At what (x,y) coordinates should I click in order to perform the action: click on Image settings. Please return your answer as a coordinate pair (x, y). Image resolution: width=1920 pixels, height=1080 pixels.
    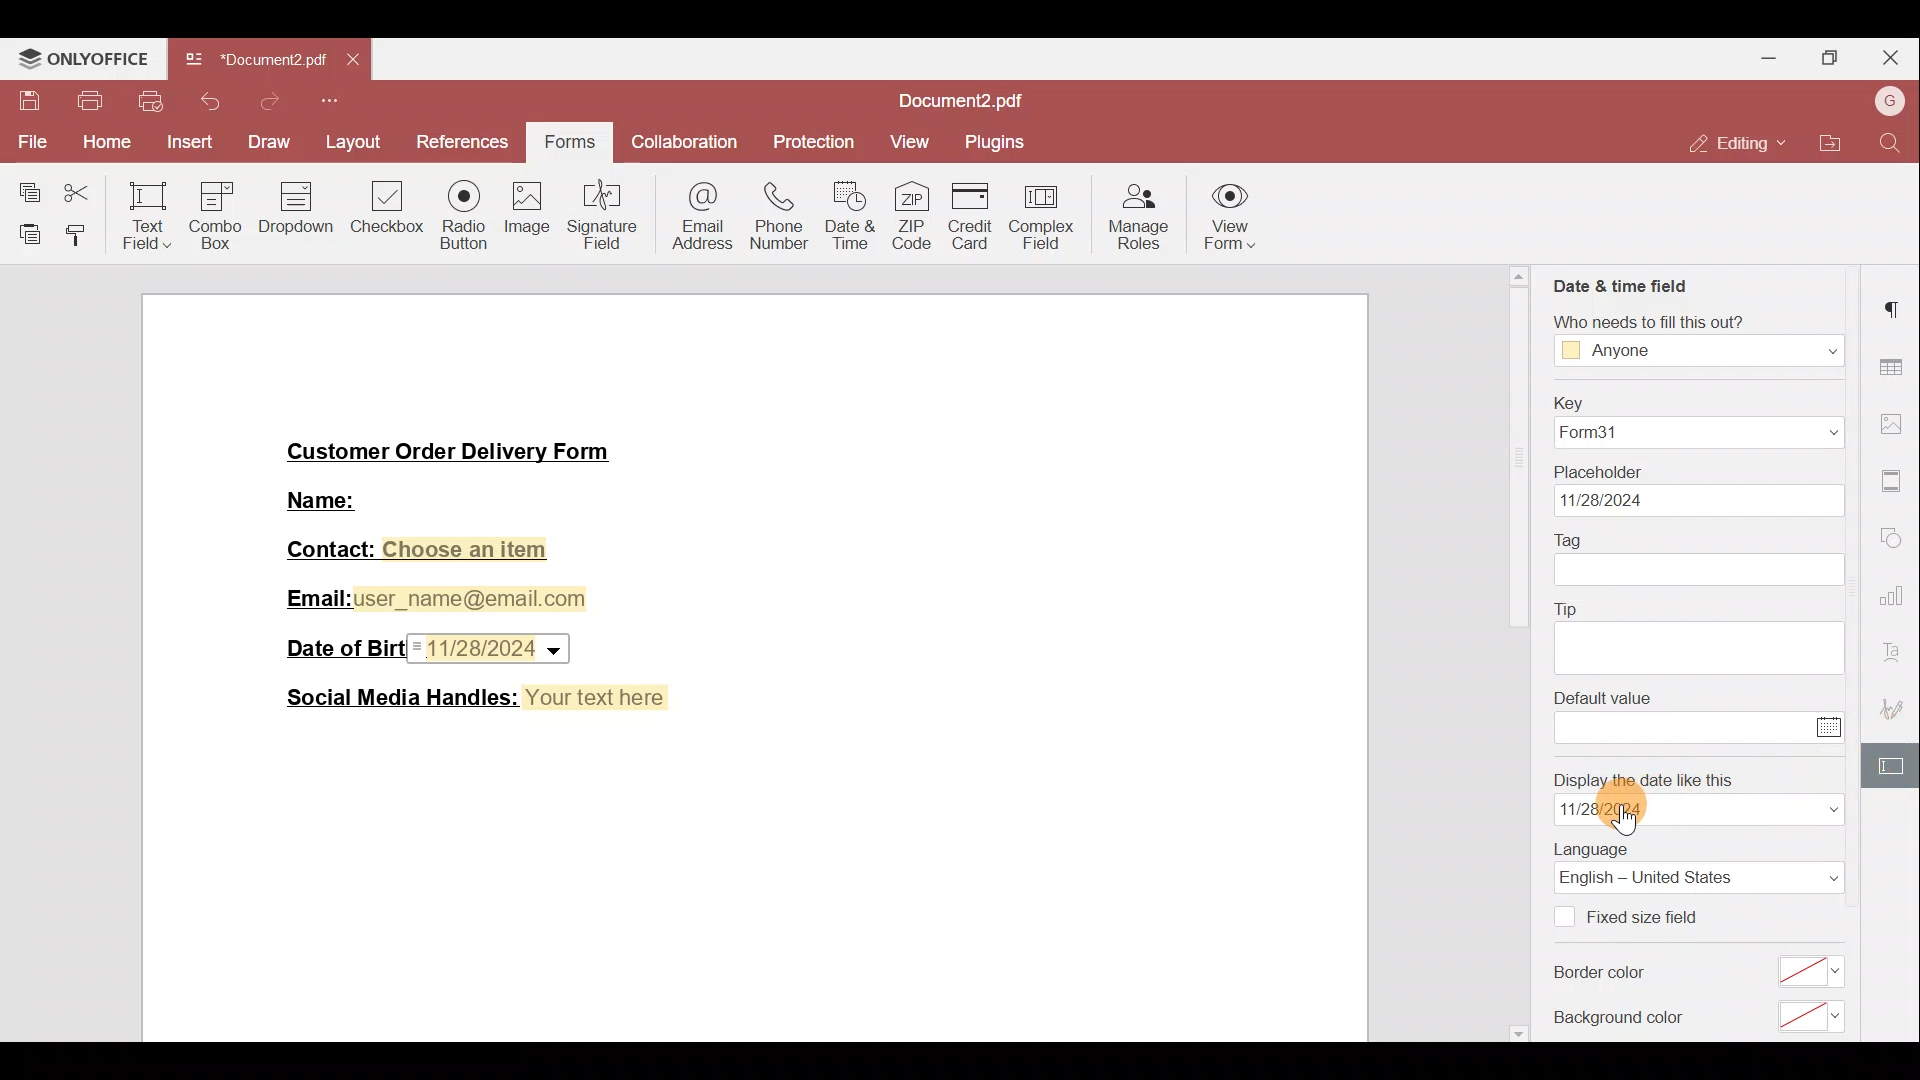
    Looking at the image, I should click on (1896, 427).